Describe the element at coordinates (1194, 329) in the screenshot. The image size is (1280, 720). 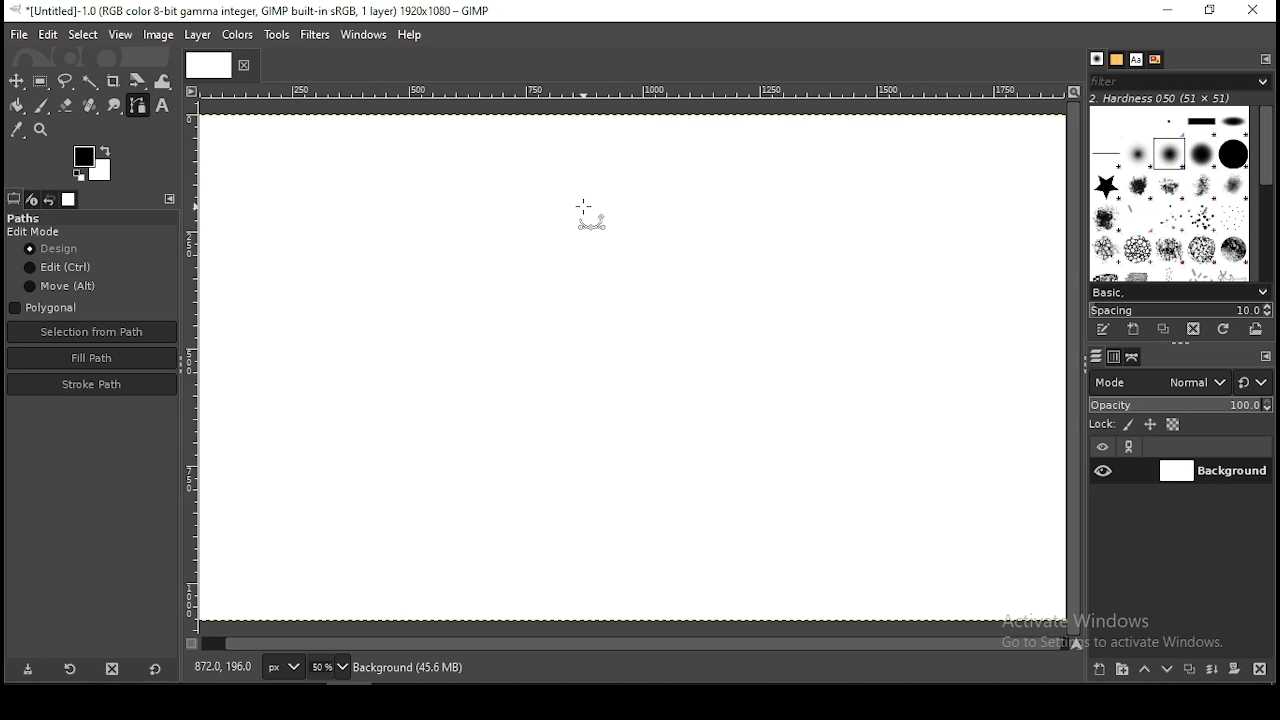
I see `delete this brush` at that location.